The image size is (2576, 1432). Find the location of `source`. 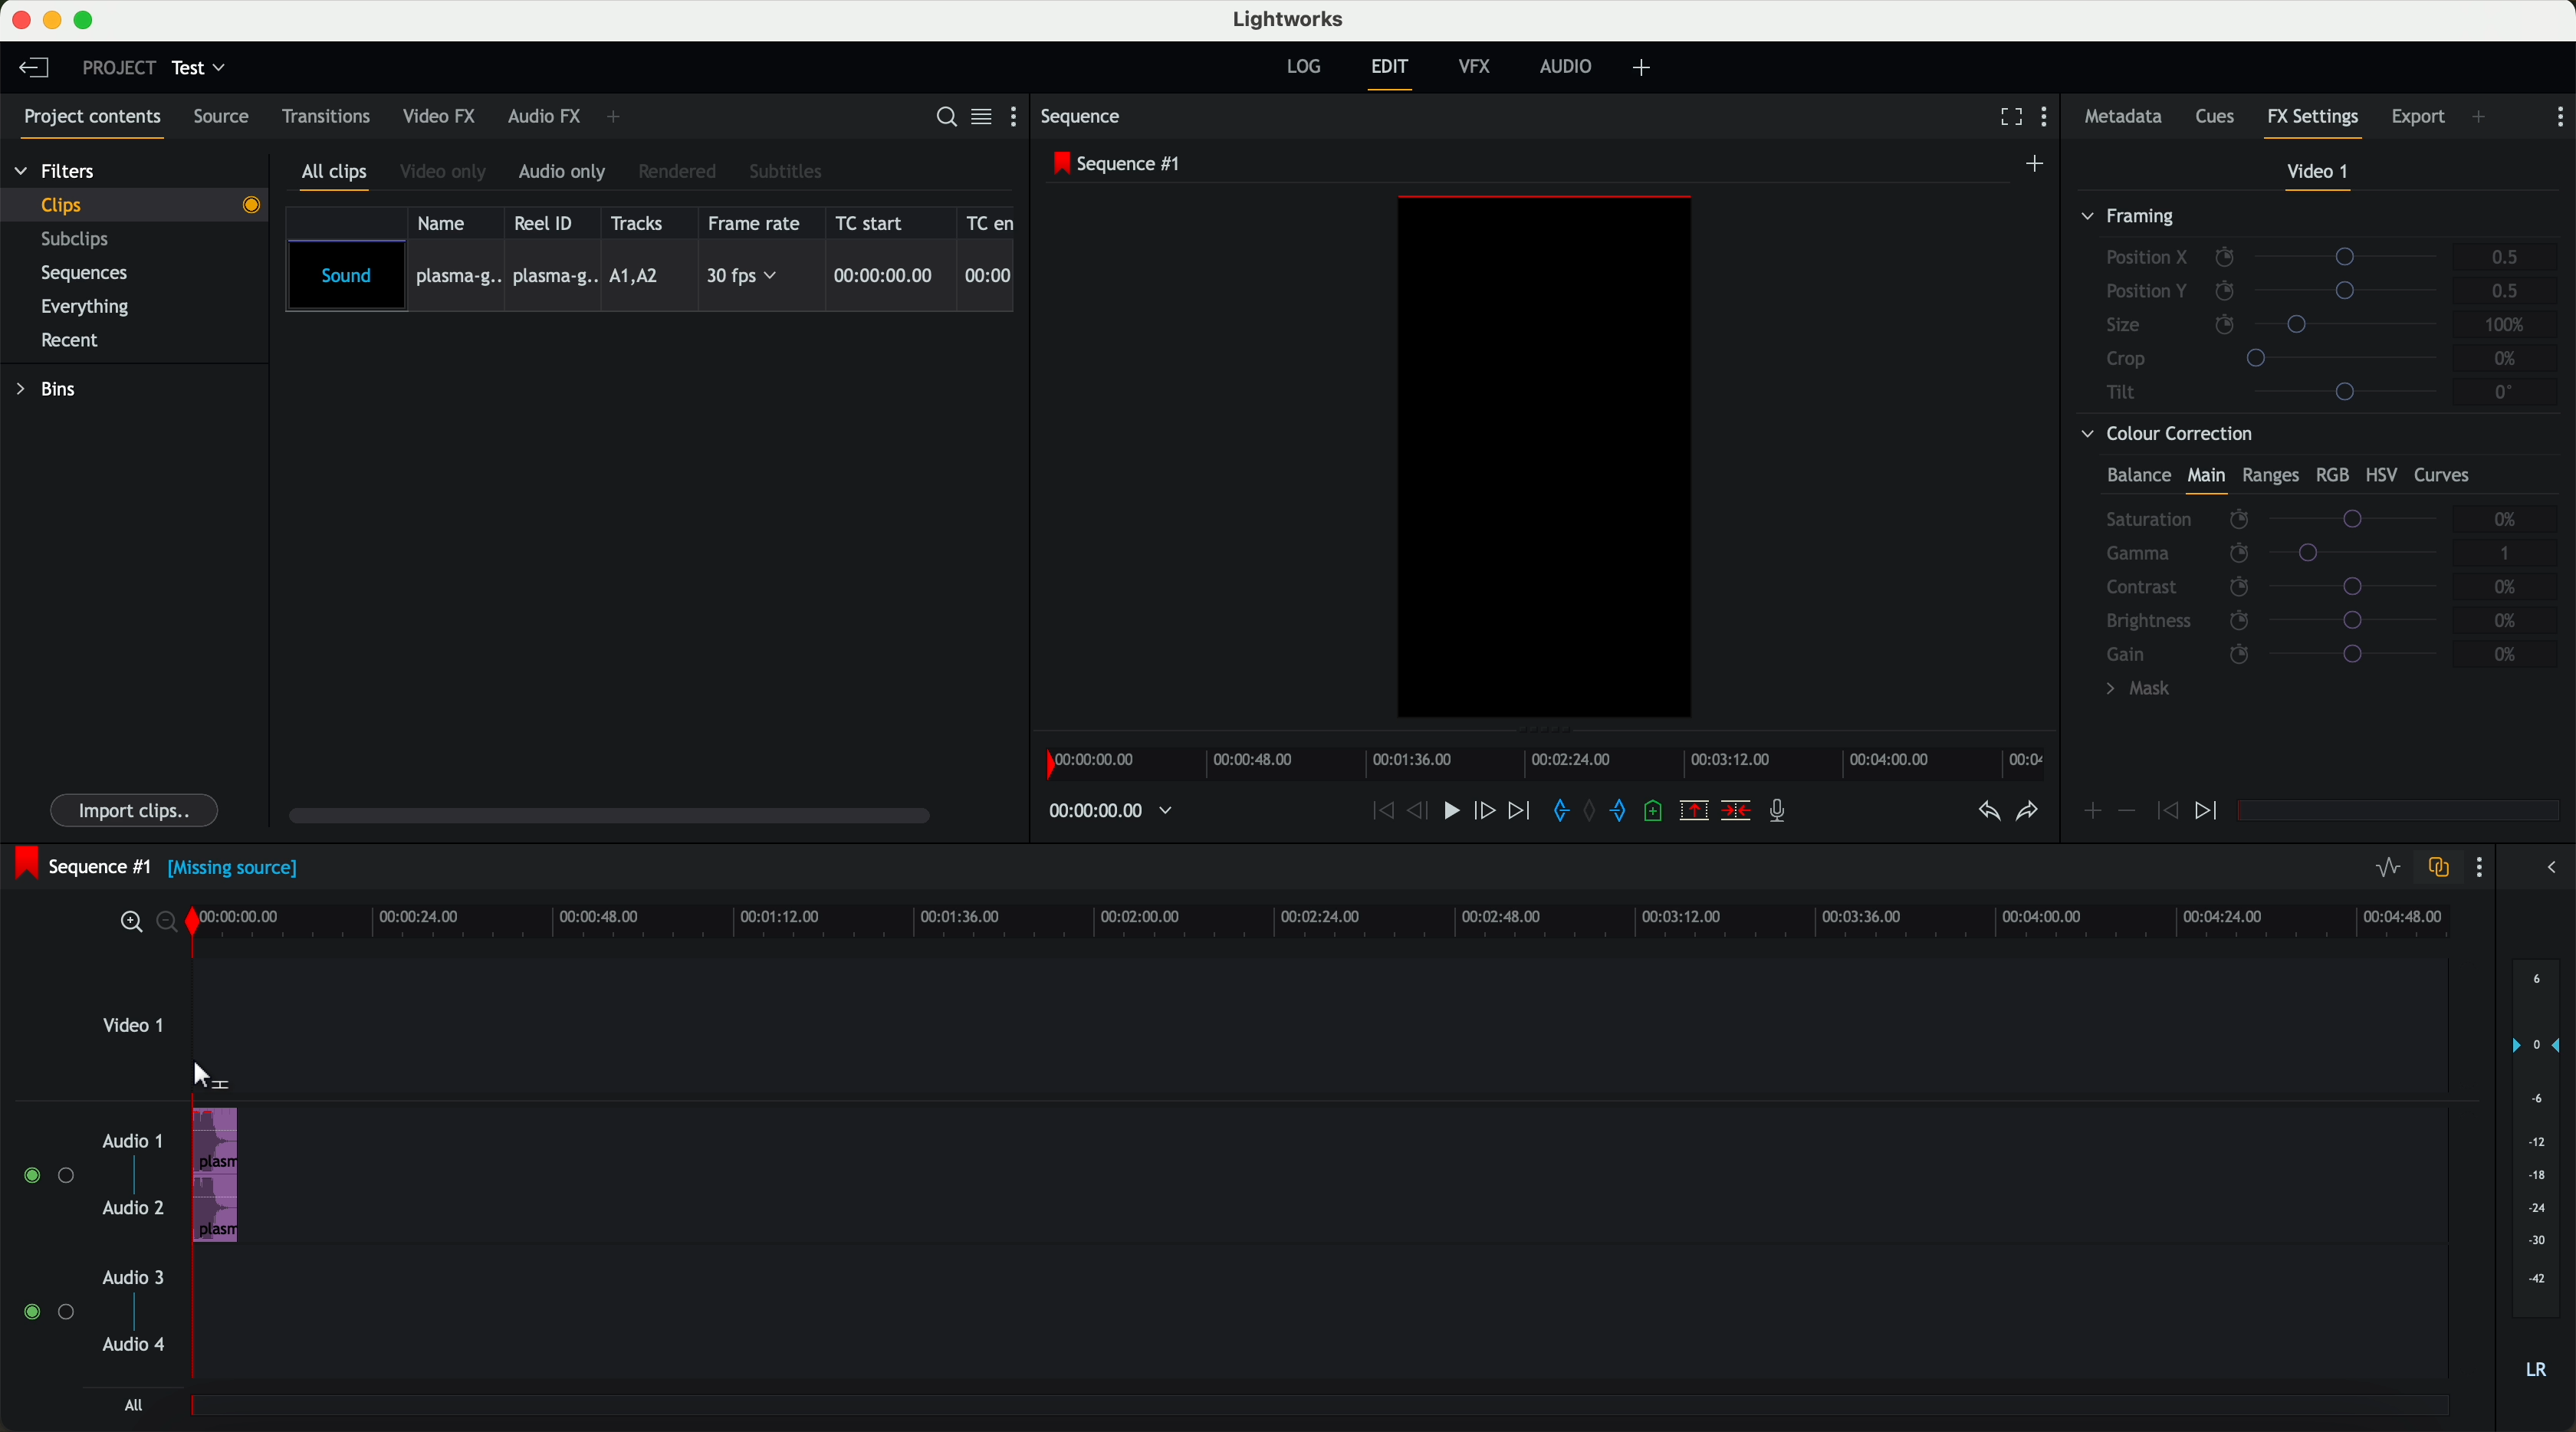

source is located at coordinates (228, 118).